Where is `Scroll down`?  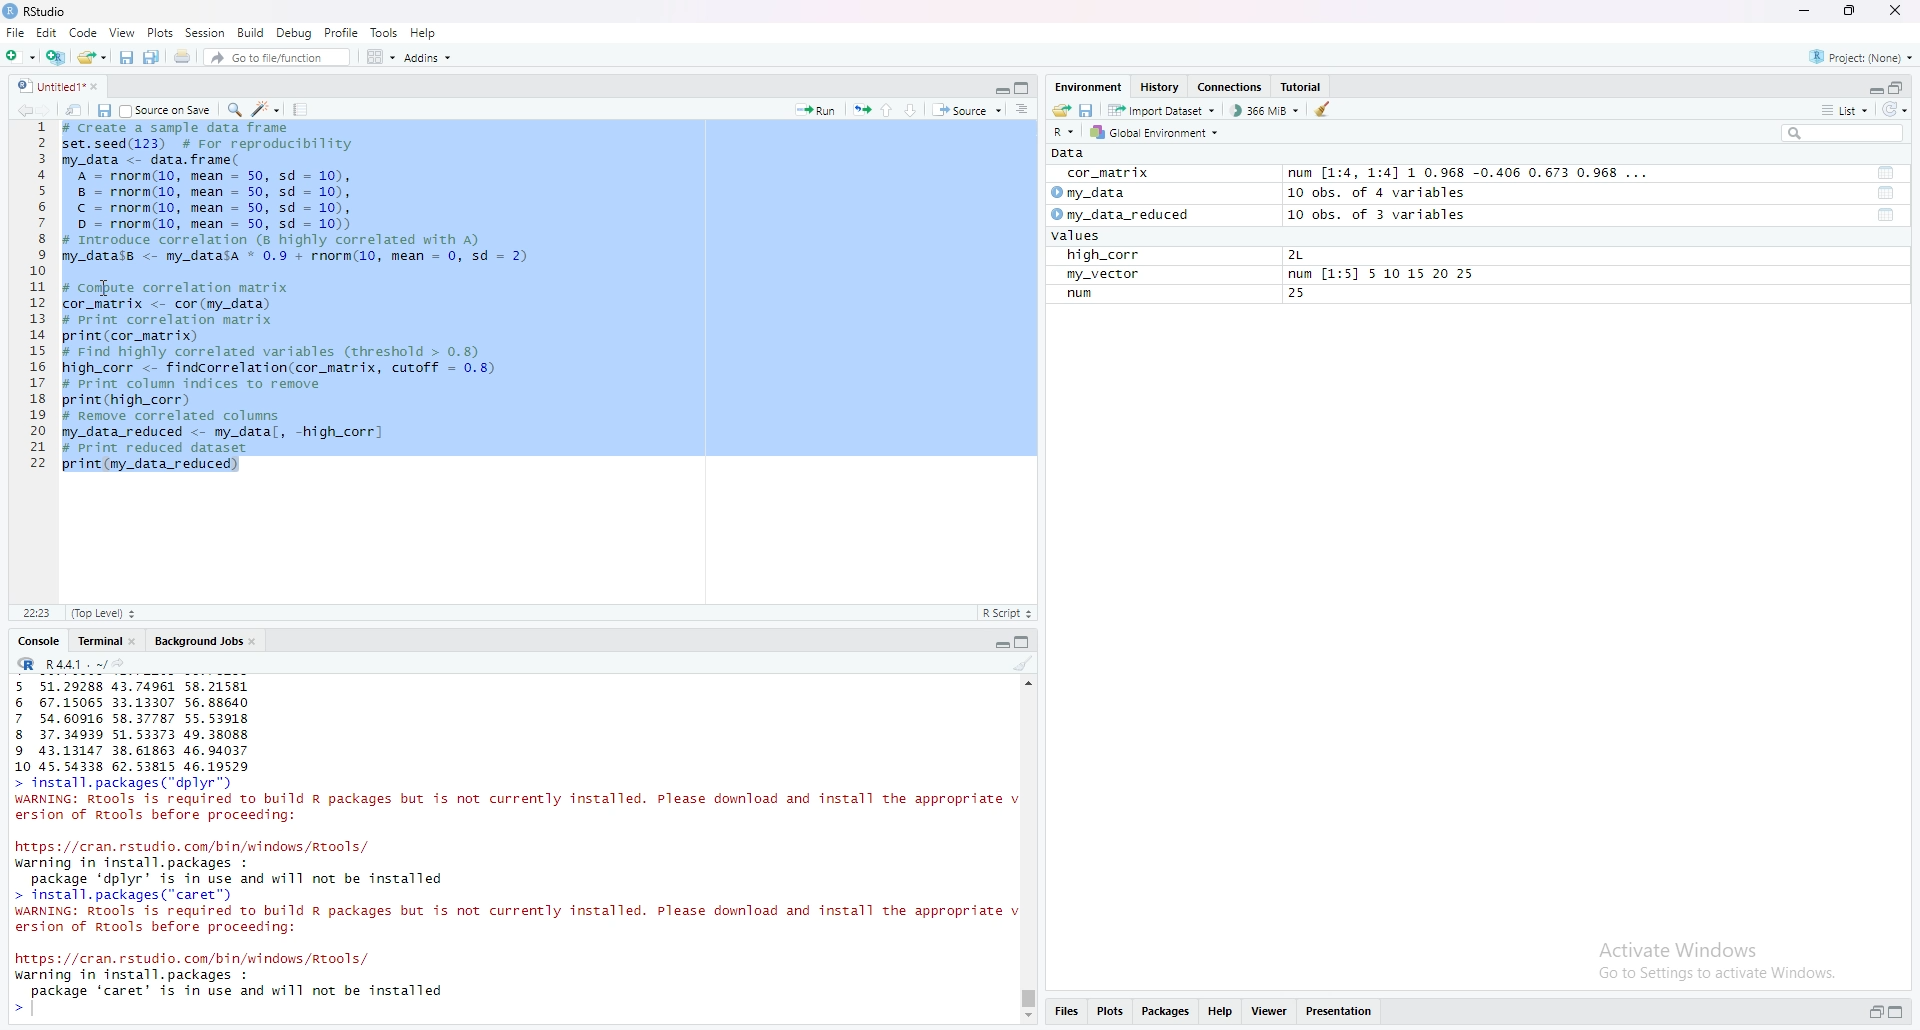 Scroll down is located at coordinates (1031, 1019).